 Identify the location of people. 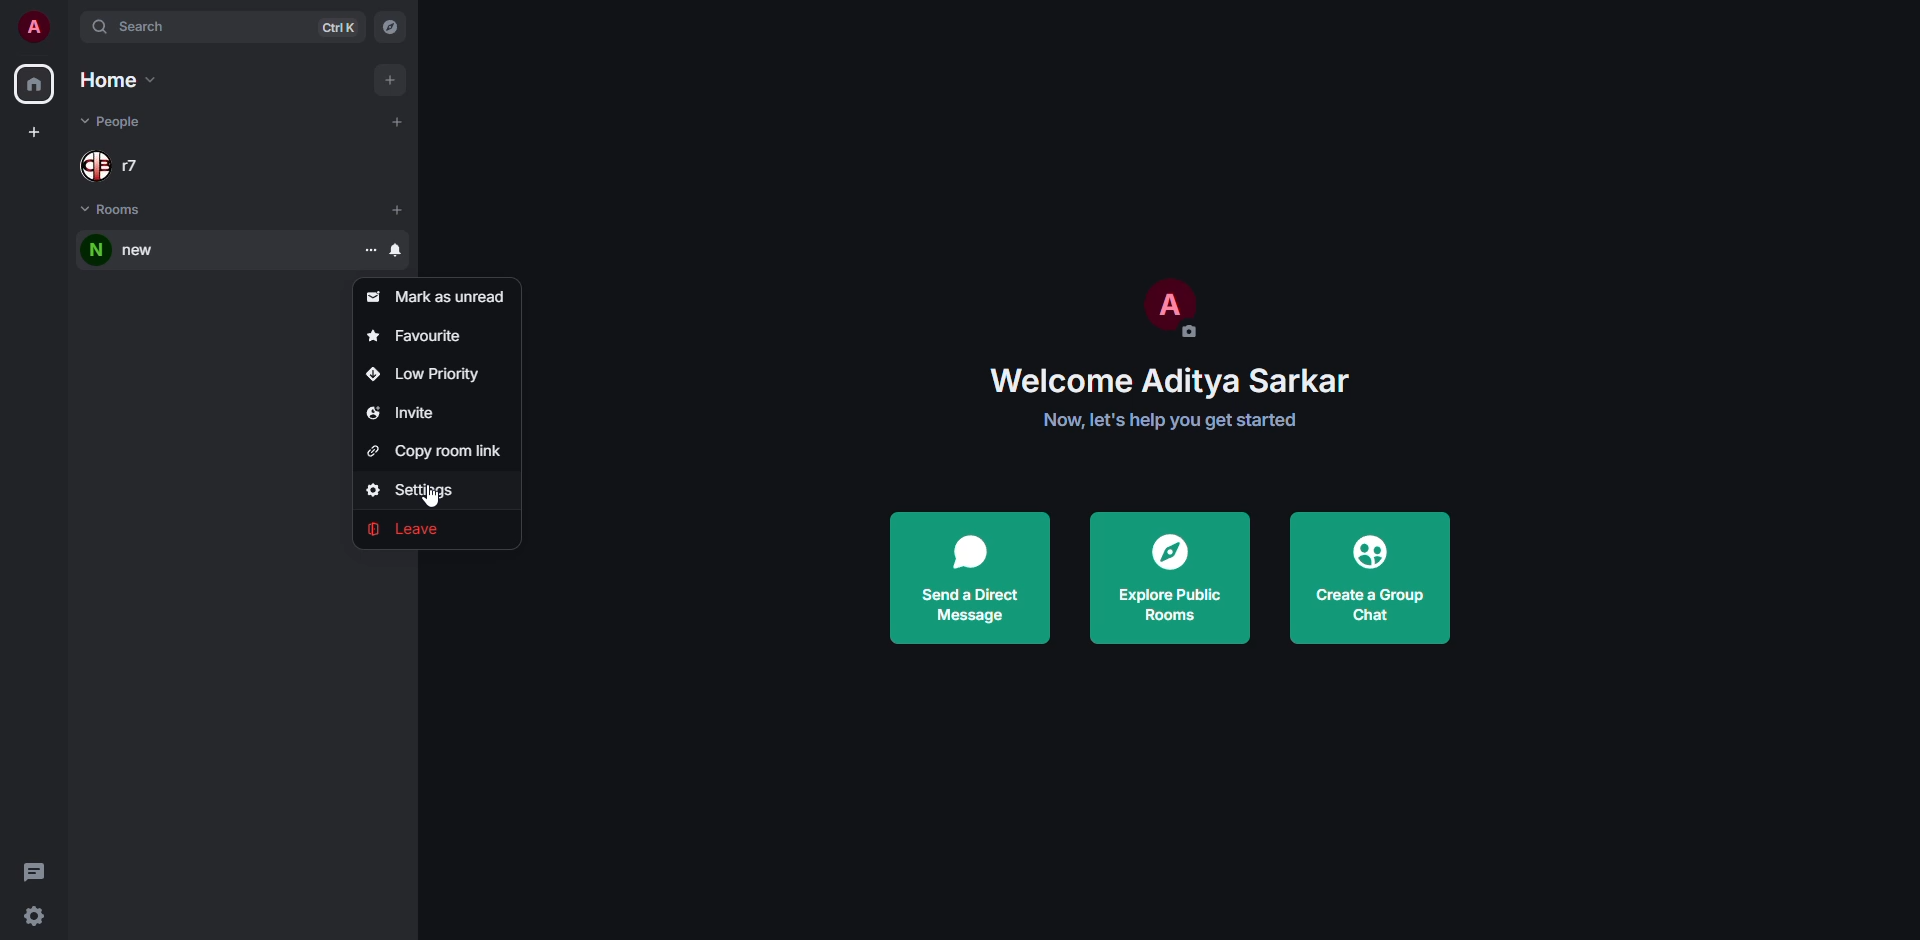
(121, 164).